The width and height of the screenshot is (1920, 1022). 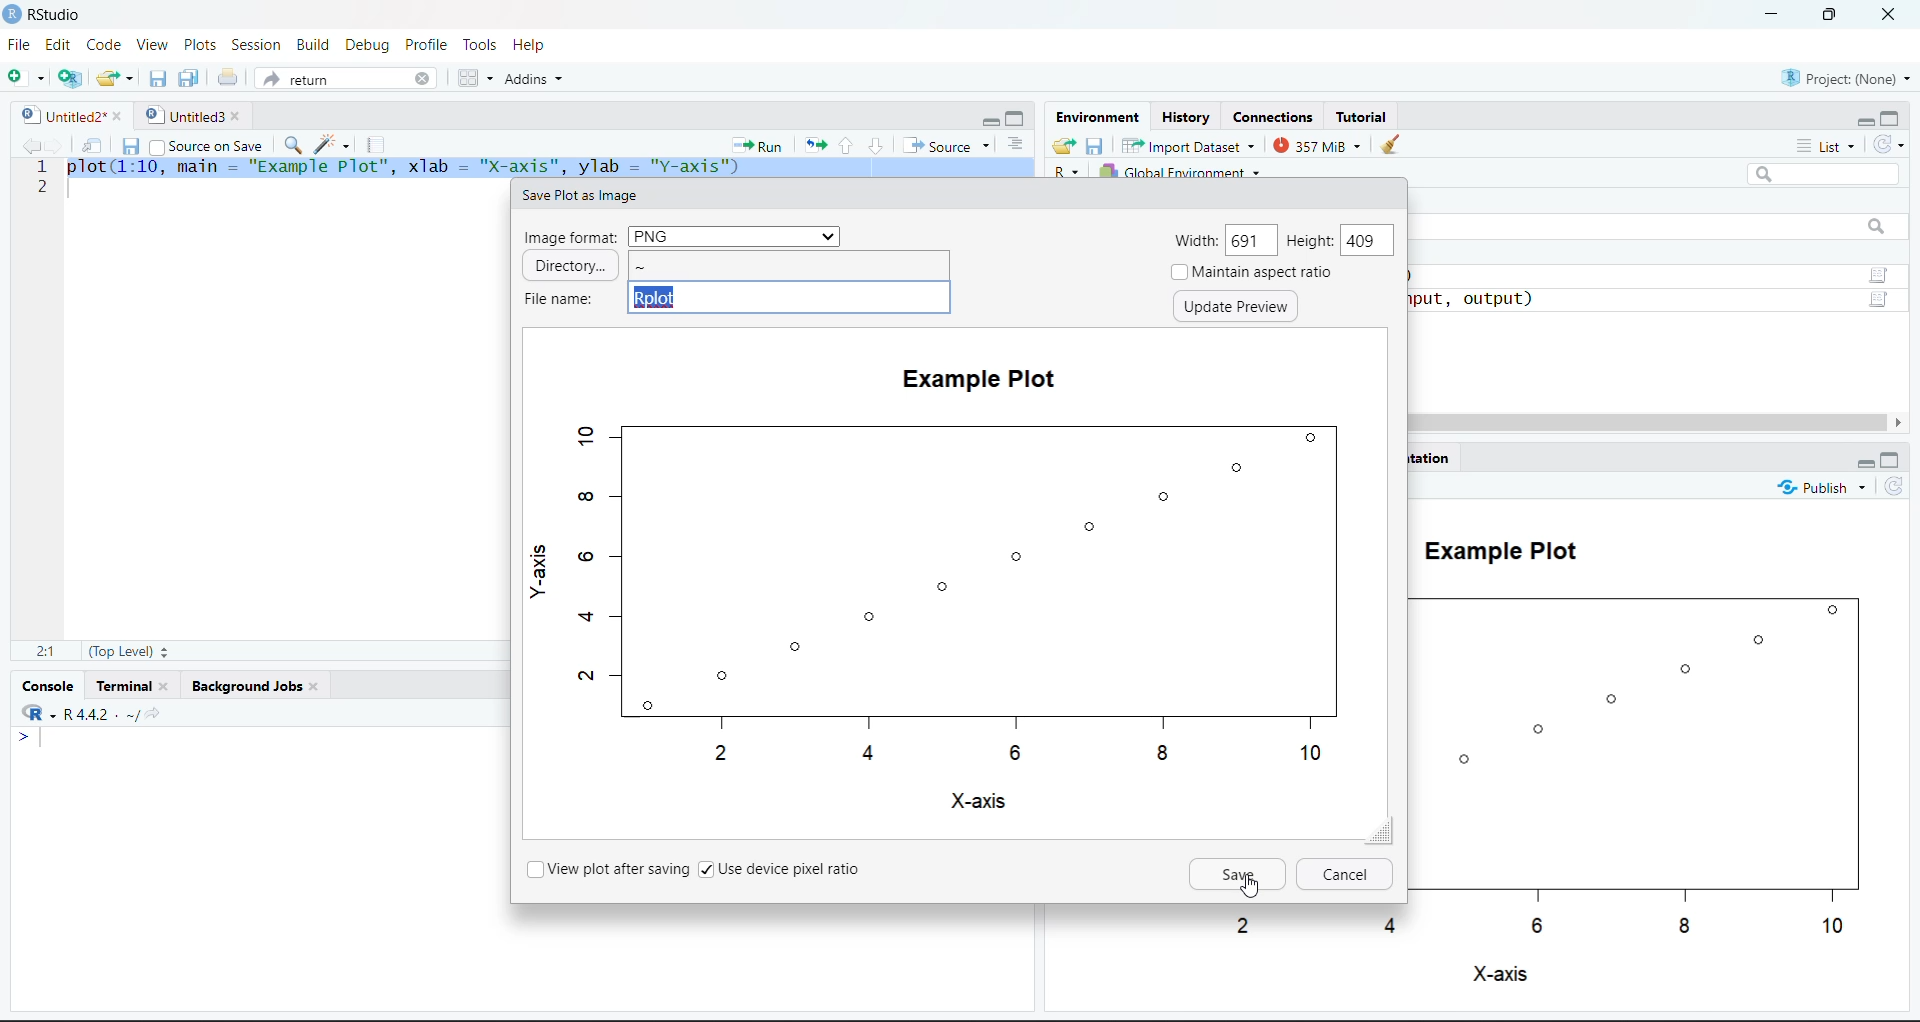 I want to click on Open an existing file (Ctrl + O), so click(x=113, y=79).